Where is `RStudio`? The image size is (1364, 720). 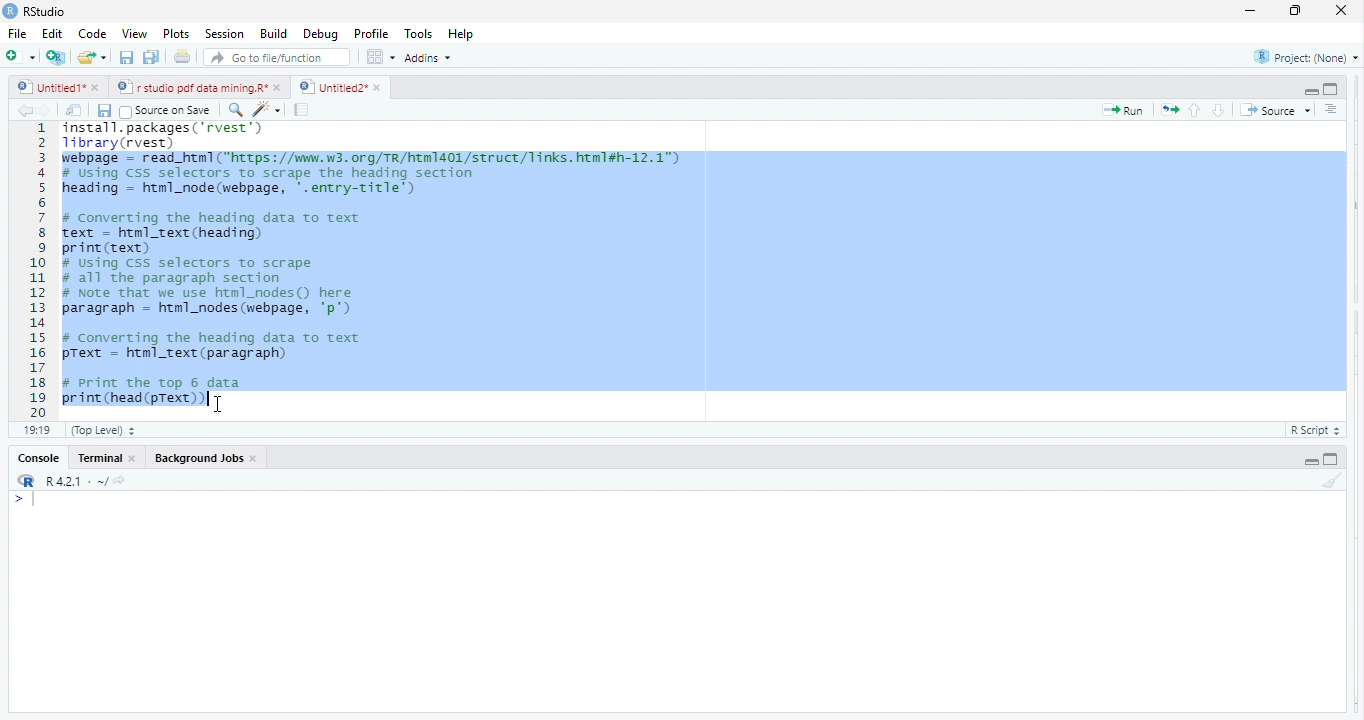
RStudio is located at coordinates (51, 10).